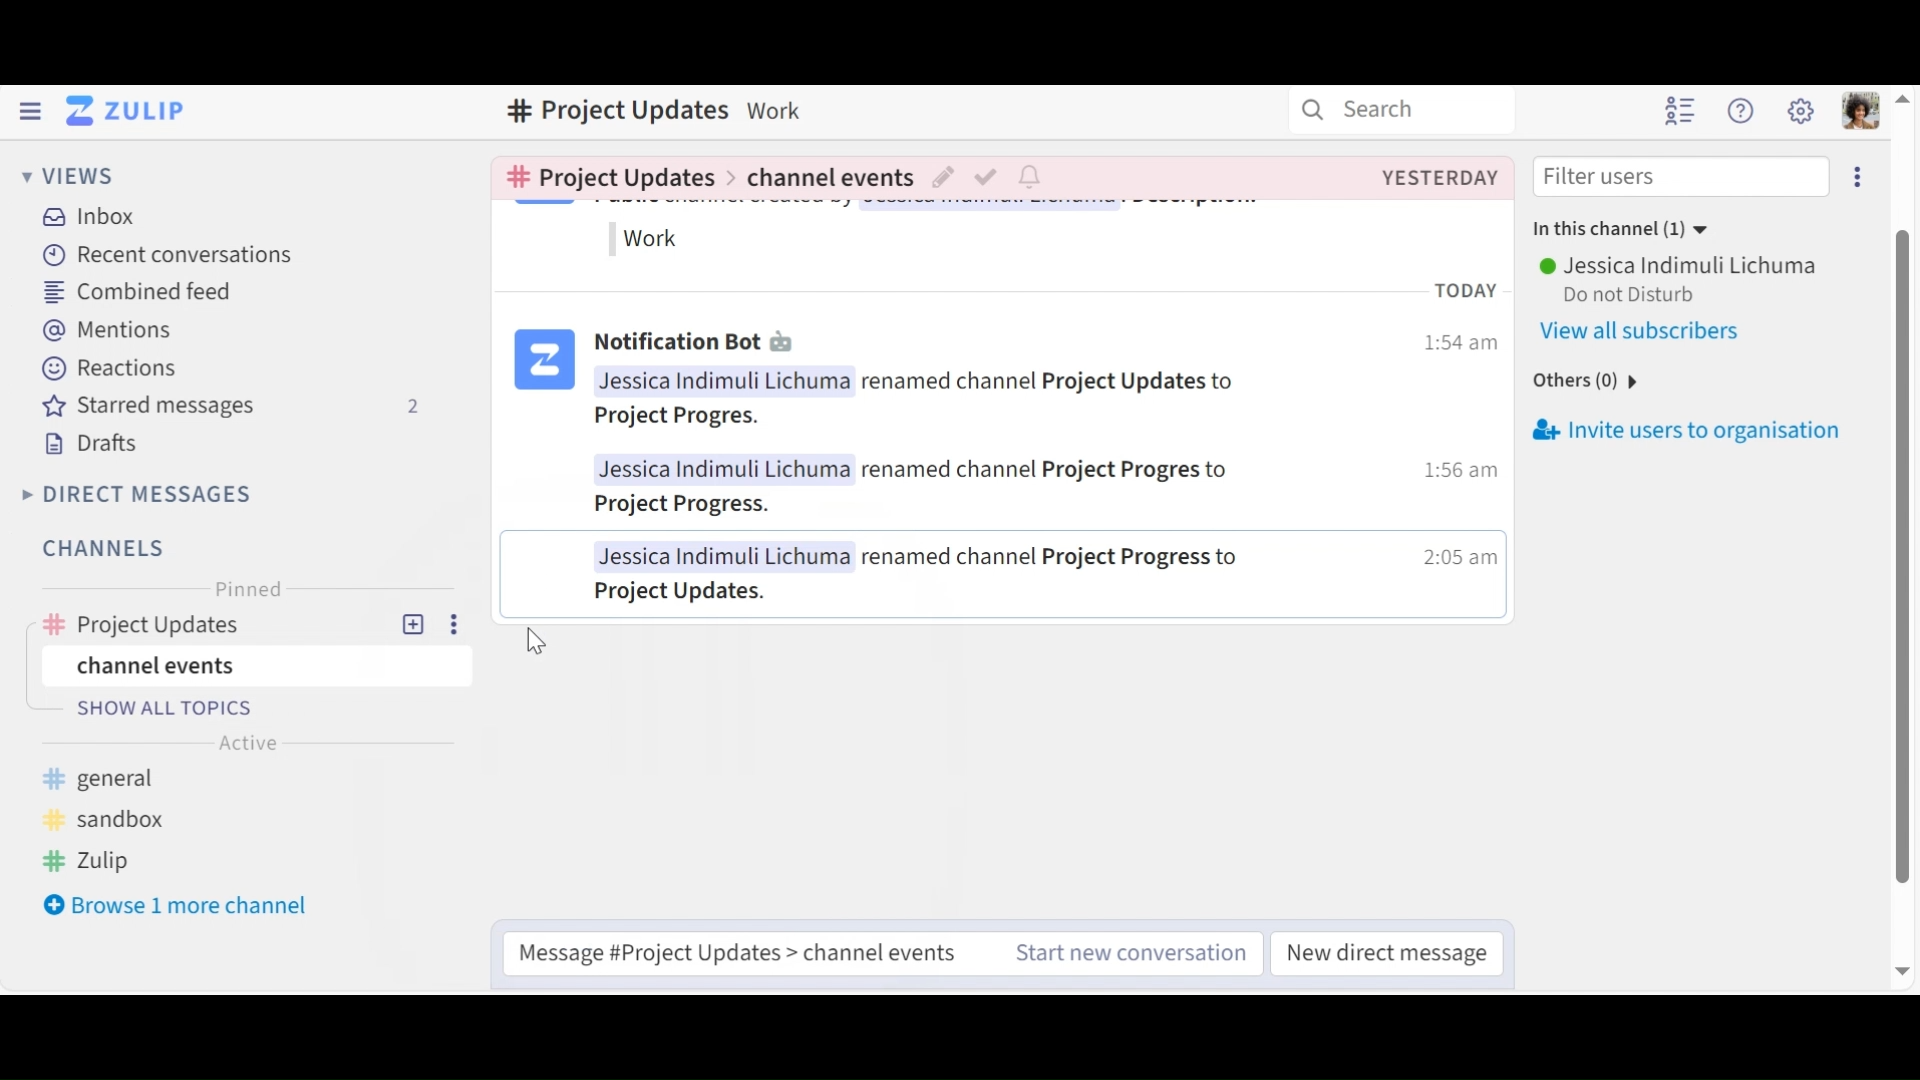 The width and height of the screenshot is (1920, 1080). I want to click on Views, so click(69, 177).